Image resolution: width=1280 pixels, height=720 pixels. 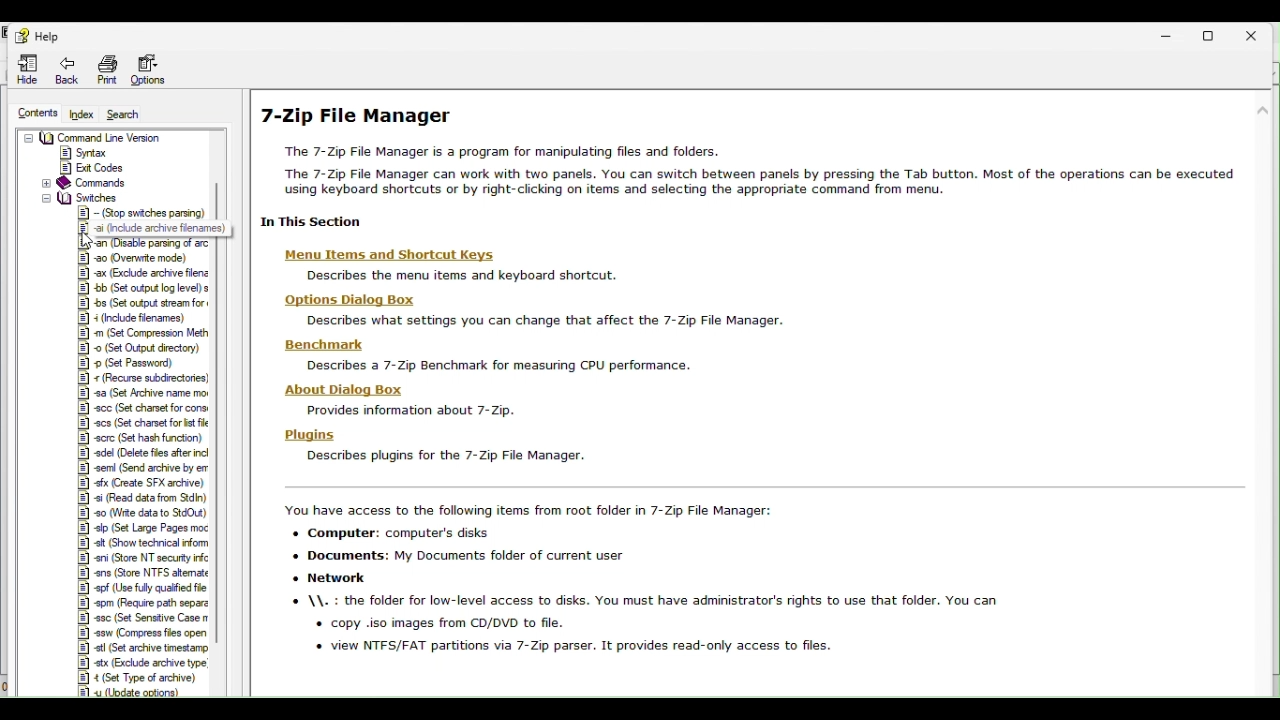 I want to click on Describes what settings you can change that affect the 7-Zip File Manager., so click(x=543, y=321).